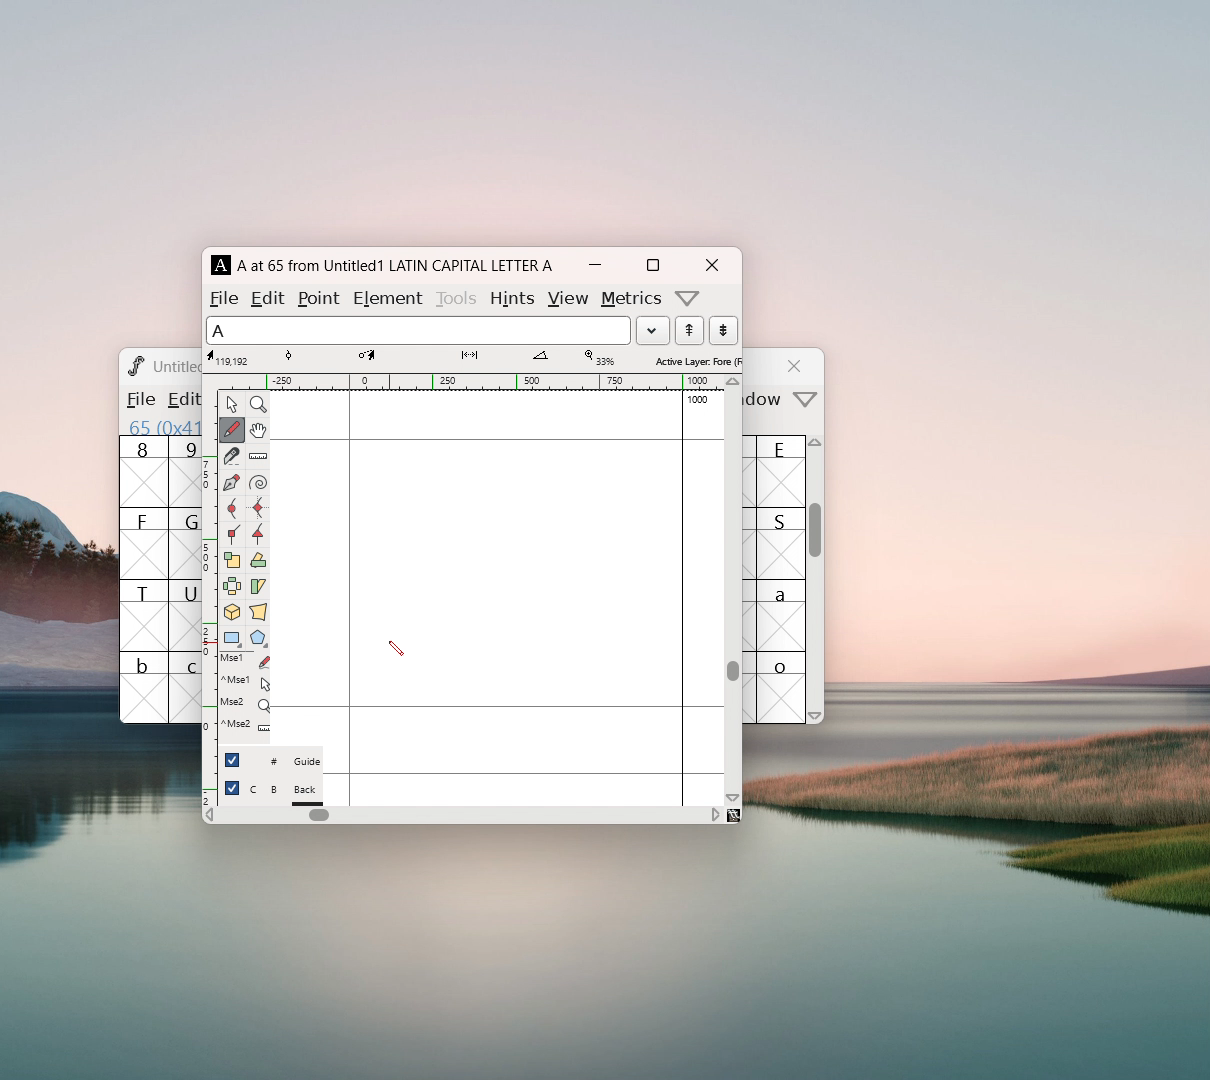  Describe the element at coordinates (396, 648) in the screenshot. I see `cursor` at that location.